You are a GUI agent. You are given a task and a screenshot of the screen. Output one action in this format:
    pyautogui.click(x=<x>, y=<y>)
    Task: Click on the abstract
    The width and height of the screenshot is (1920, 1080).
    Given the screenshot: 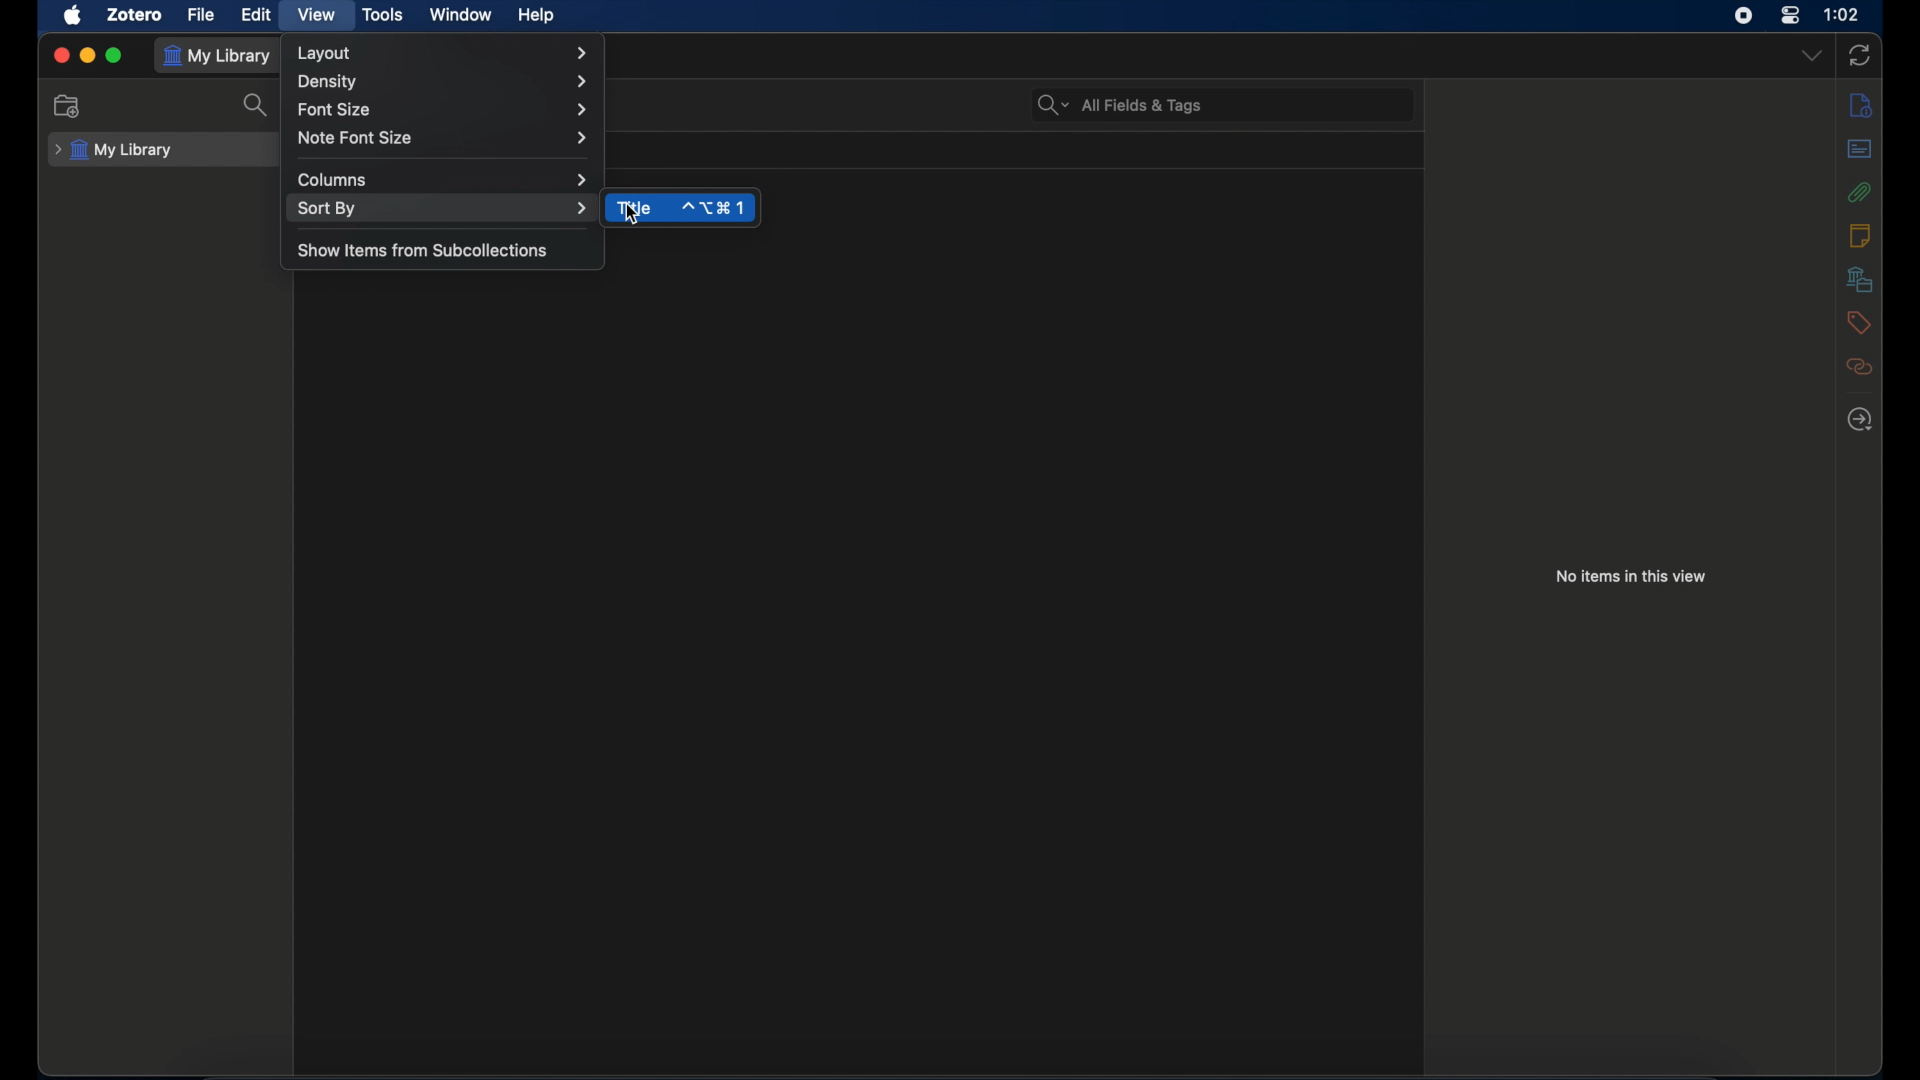 What is the action you would take?
    pyautogui.click(x=1861, y=148)
    